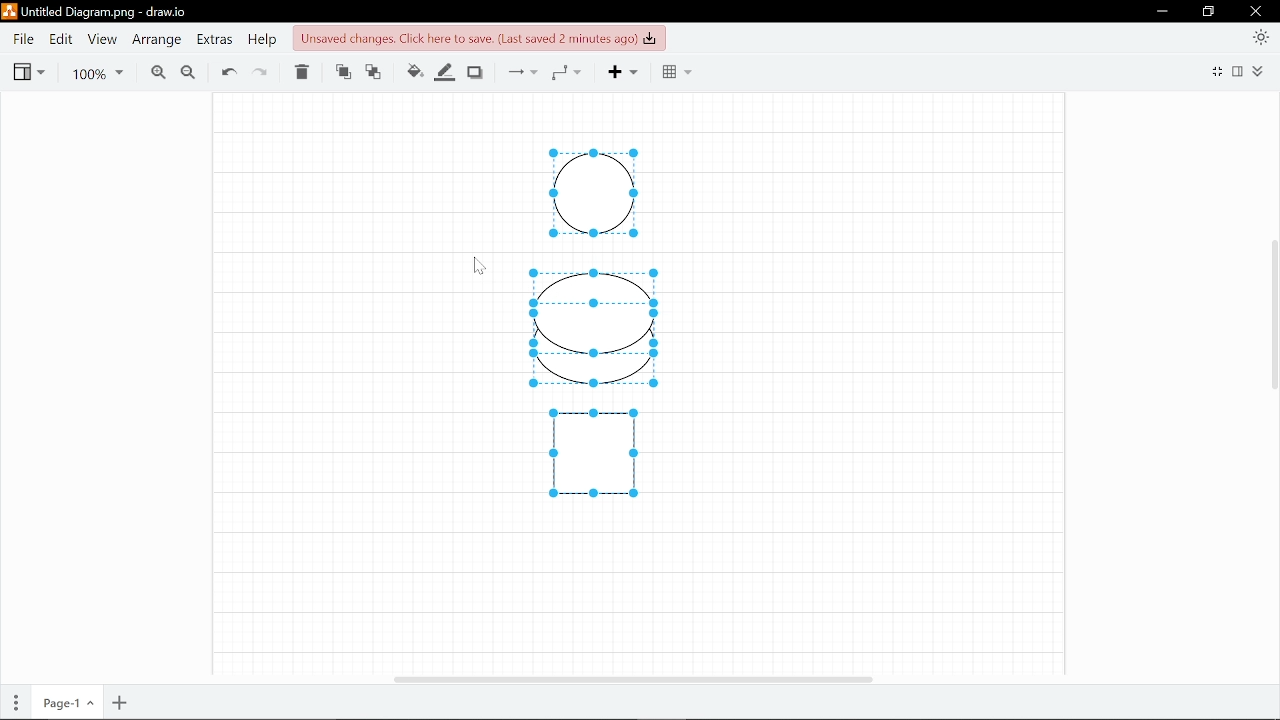 The height and width of the screenshot is (720, 1280). I want to click on Vertical scrollbar, so click(1272, 319).